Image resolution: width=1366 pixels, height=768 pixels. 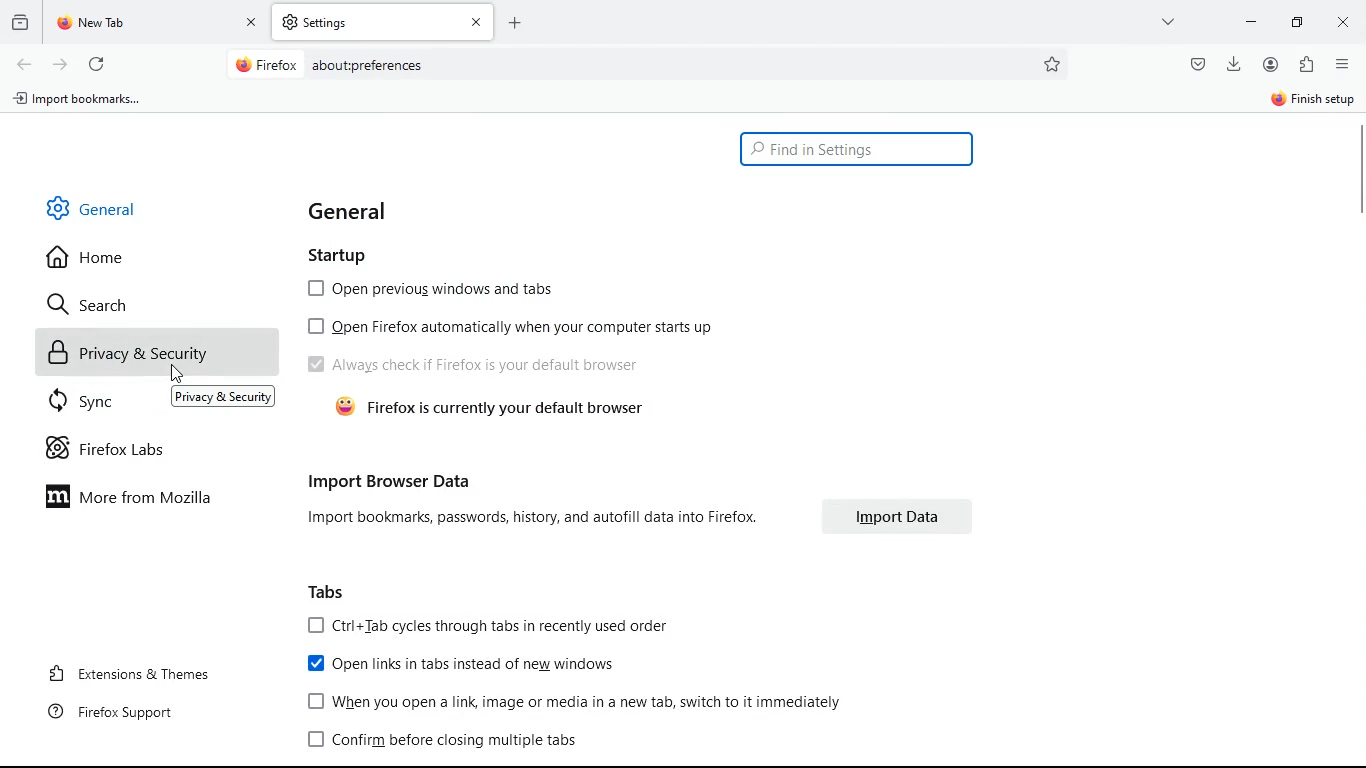 What do you see at coordinates (383, 22) in the screenshot?
I see `tab` at bounding box center [383, 22].